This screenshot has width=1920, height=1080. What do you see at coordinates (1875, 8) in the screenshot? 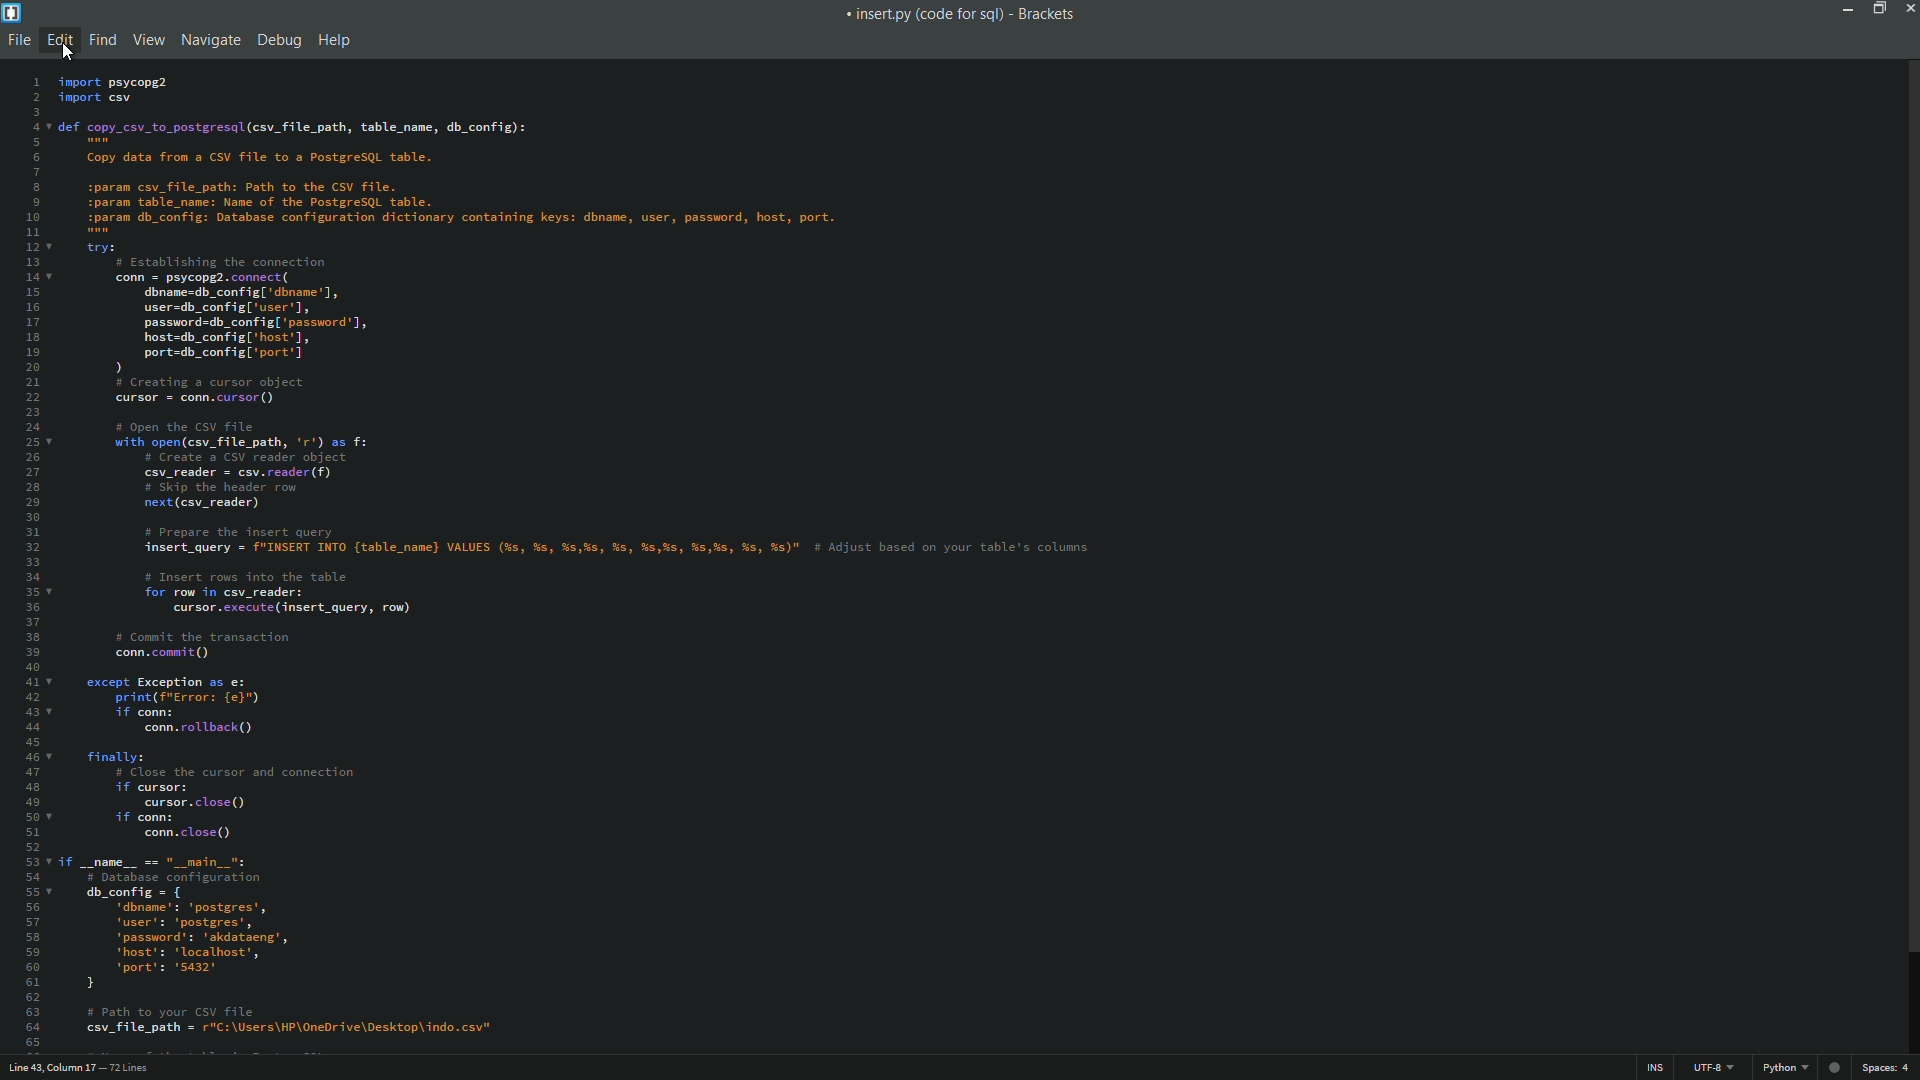
I see `maximize` at bounding box center [1875, 8].